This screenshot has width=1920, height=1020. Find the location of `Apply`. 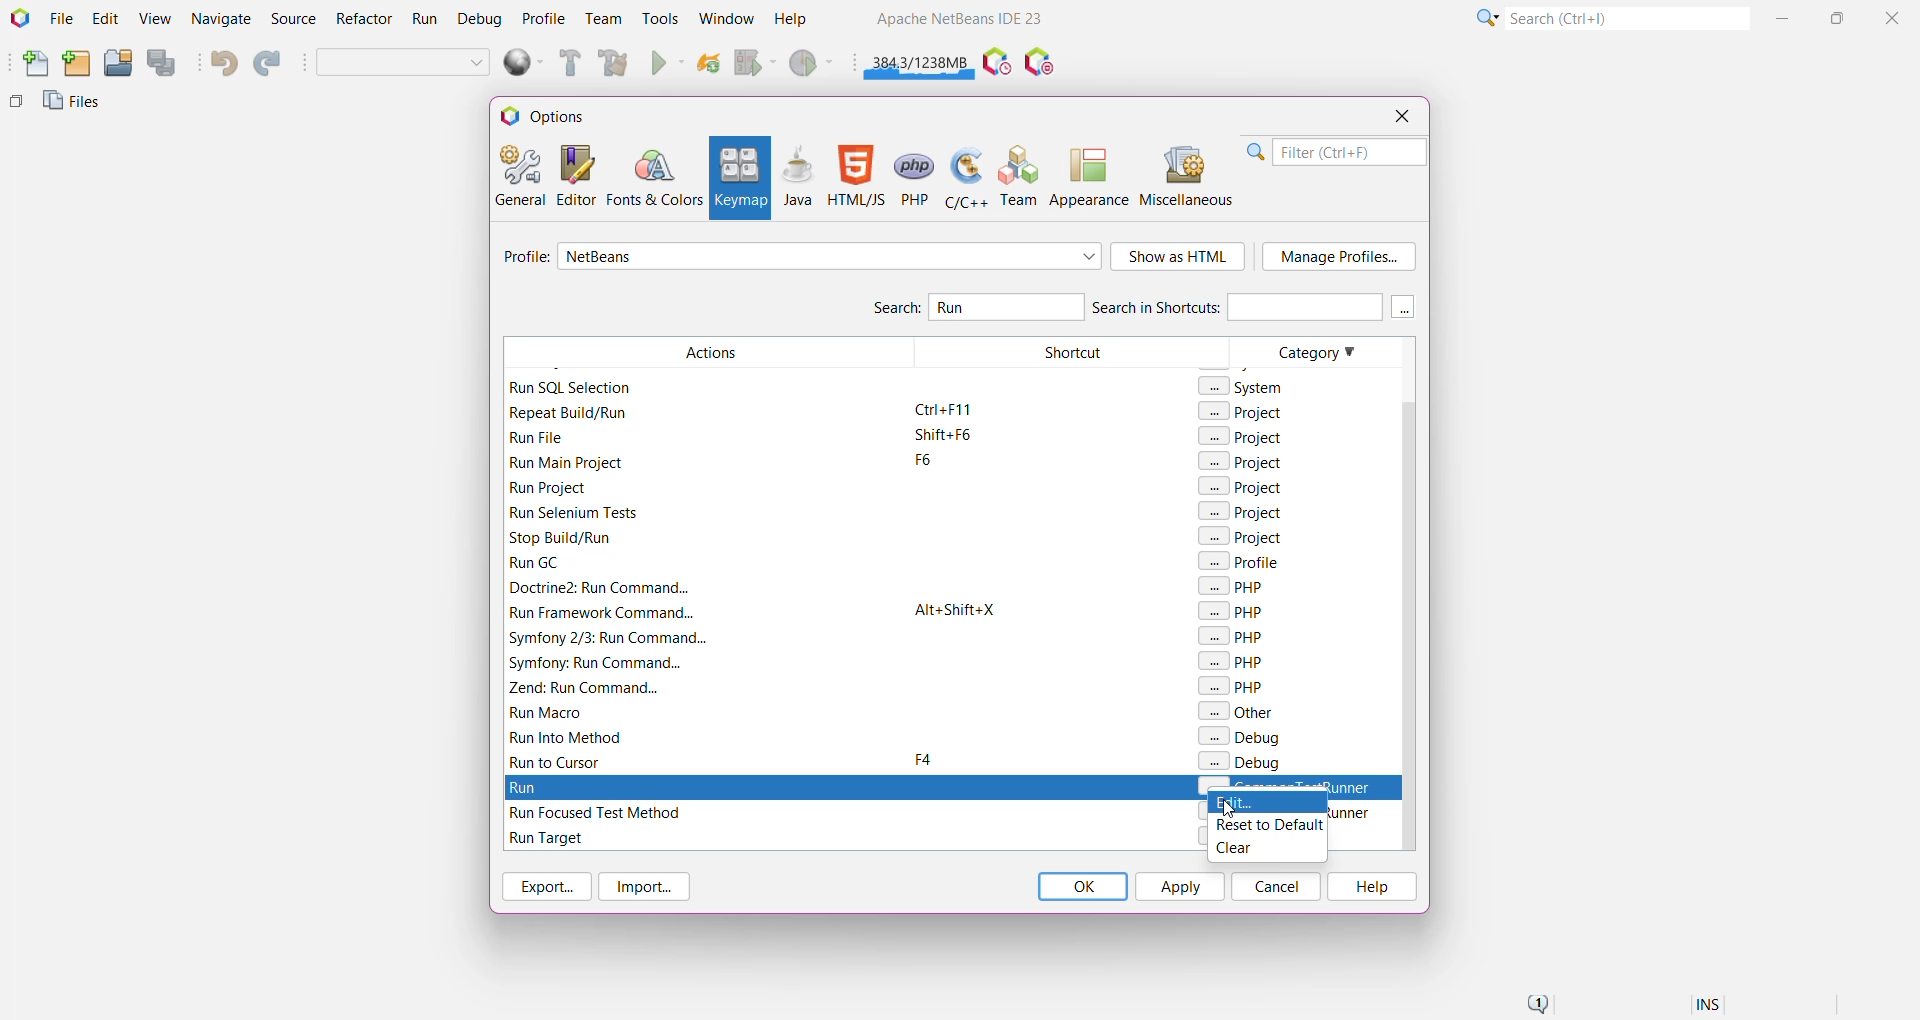

Apply is located at coordinates (1179, 886).